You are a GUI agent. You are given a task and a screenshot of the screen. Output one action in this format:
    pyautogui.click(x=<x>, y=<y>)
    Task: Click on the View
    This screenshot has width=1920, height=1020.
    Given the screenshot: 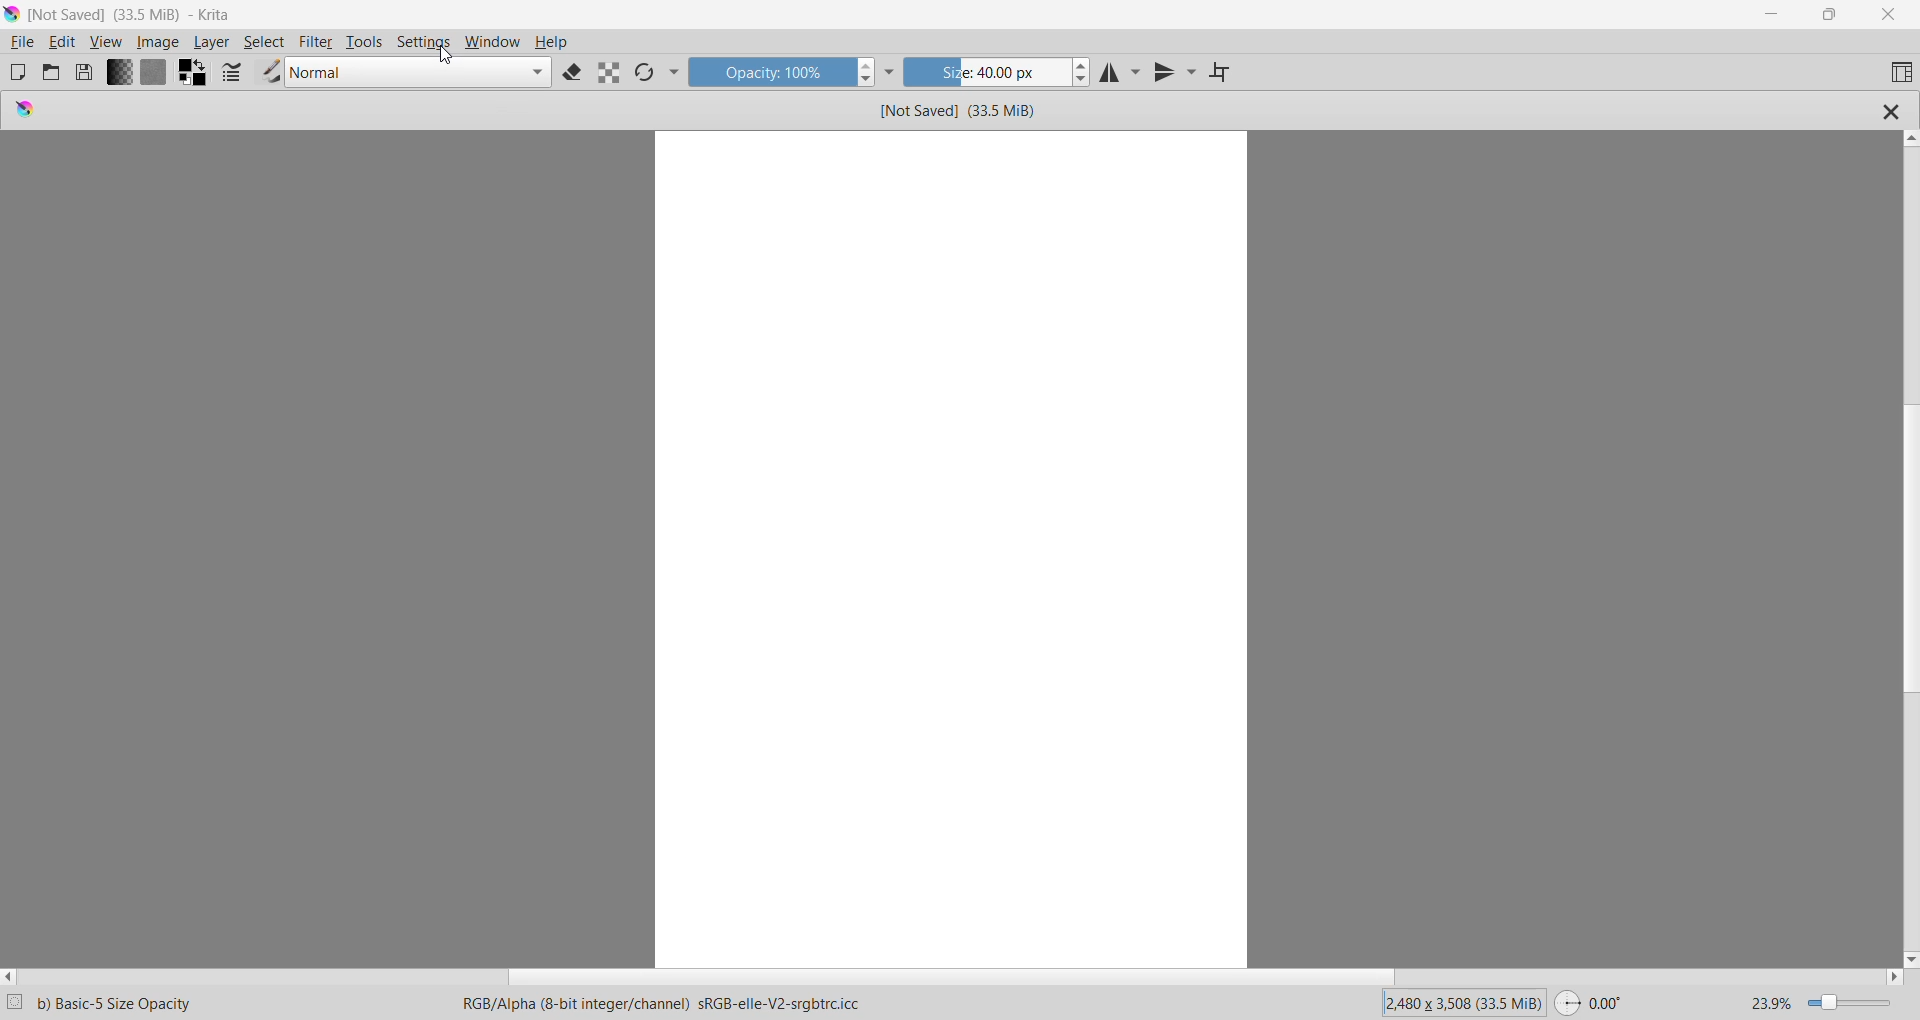 What is the action you would take?
    pyautogui.click(x=107, y=42)
    